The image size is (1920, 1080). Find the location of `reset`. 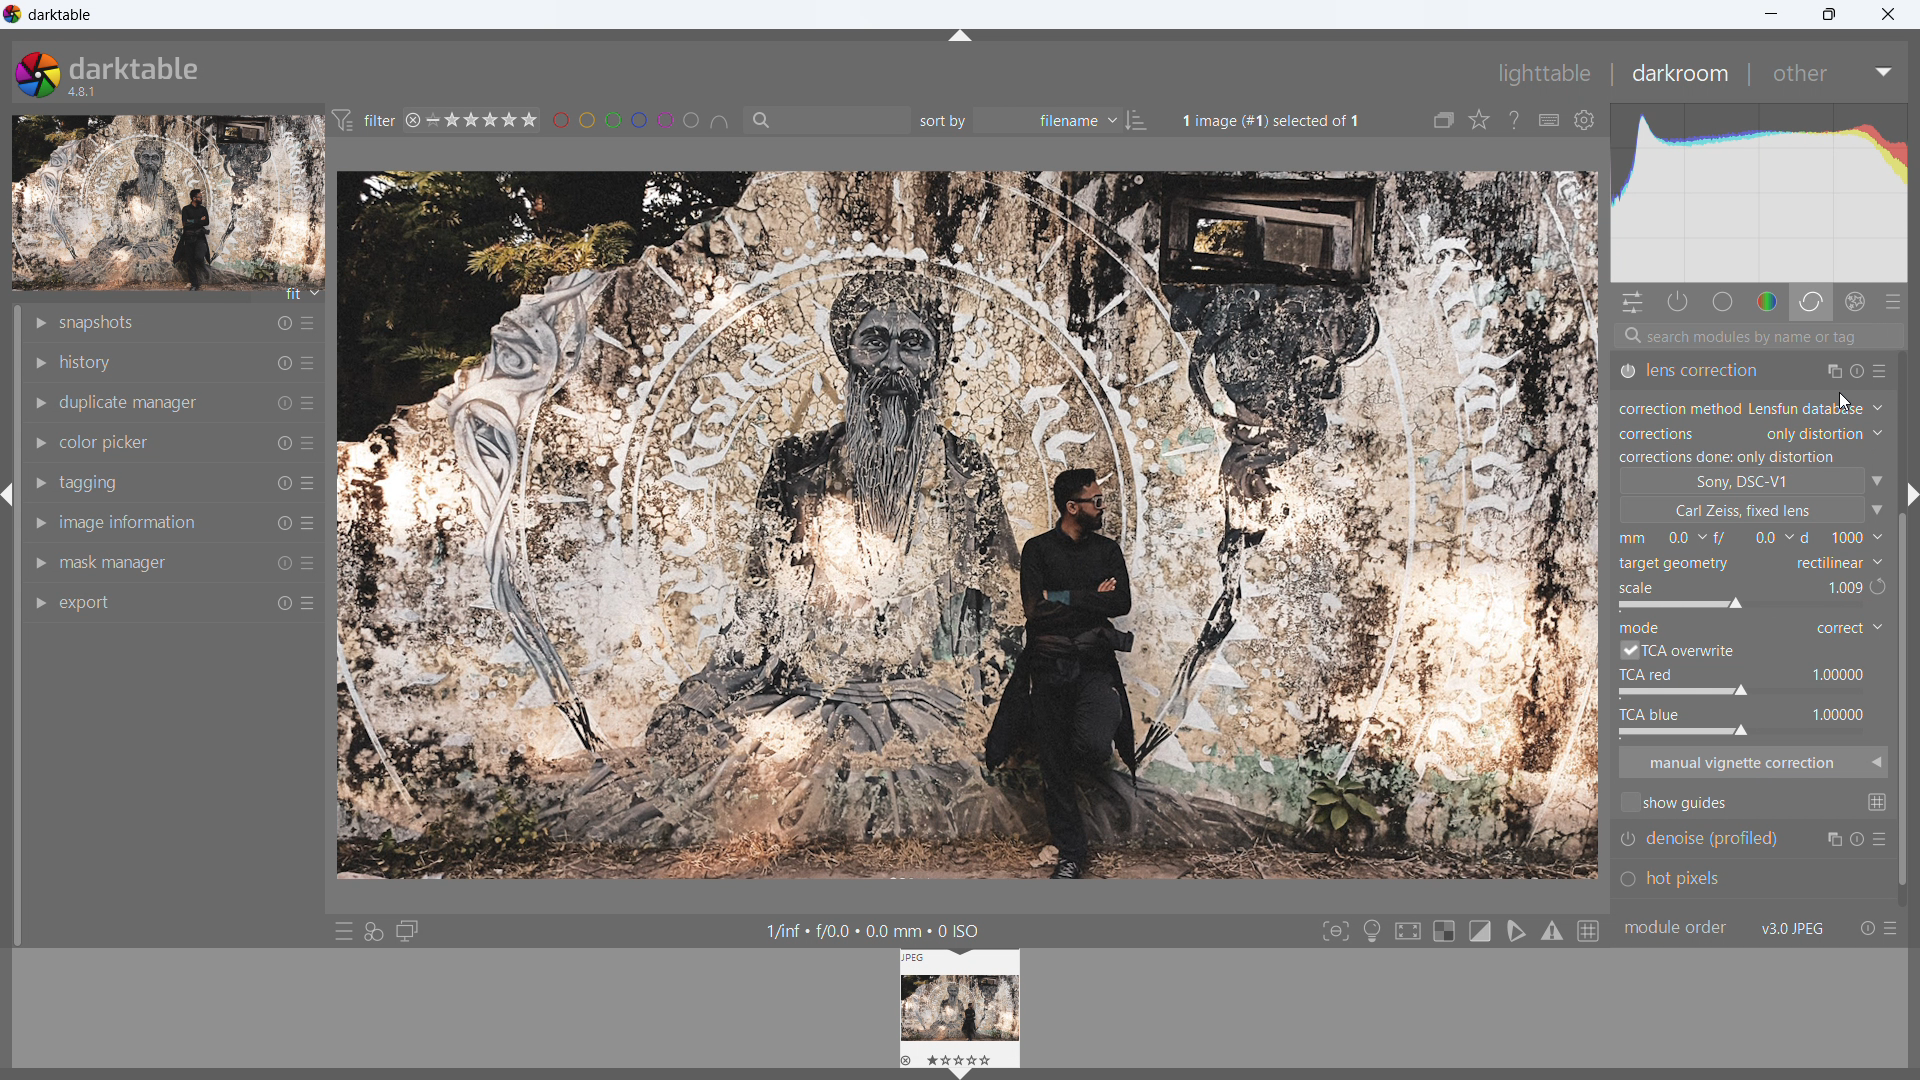

reset is located at coordinates (1867, 930).